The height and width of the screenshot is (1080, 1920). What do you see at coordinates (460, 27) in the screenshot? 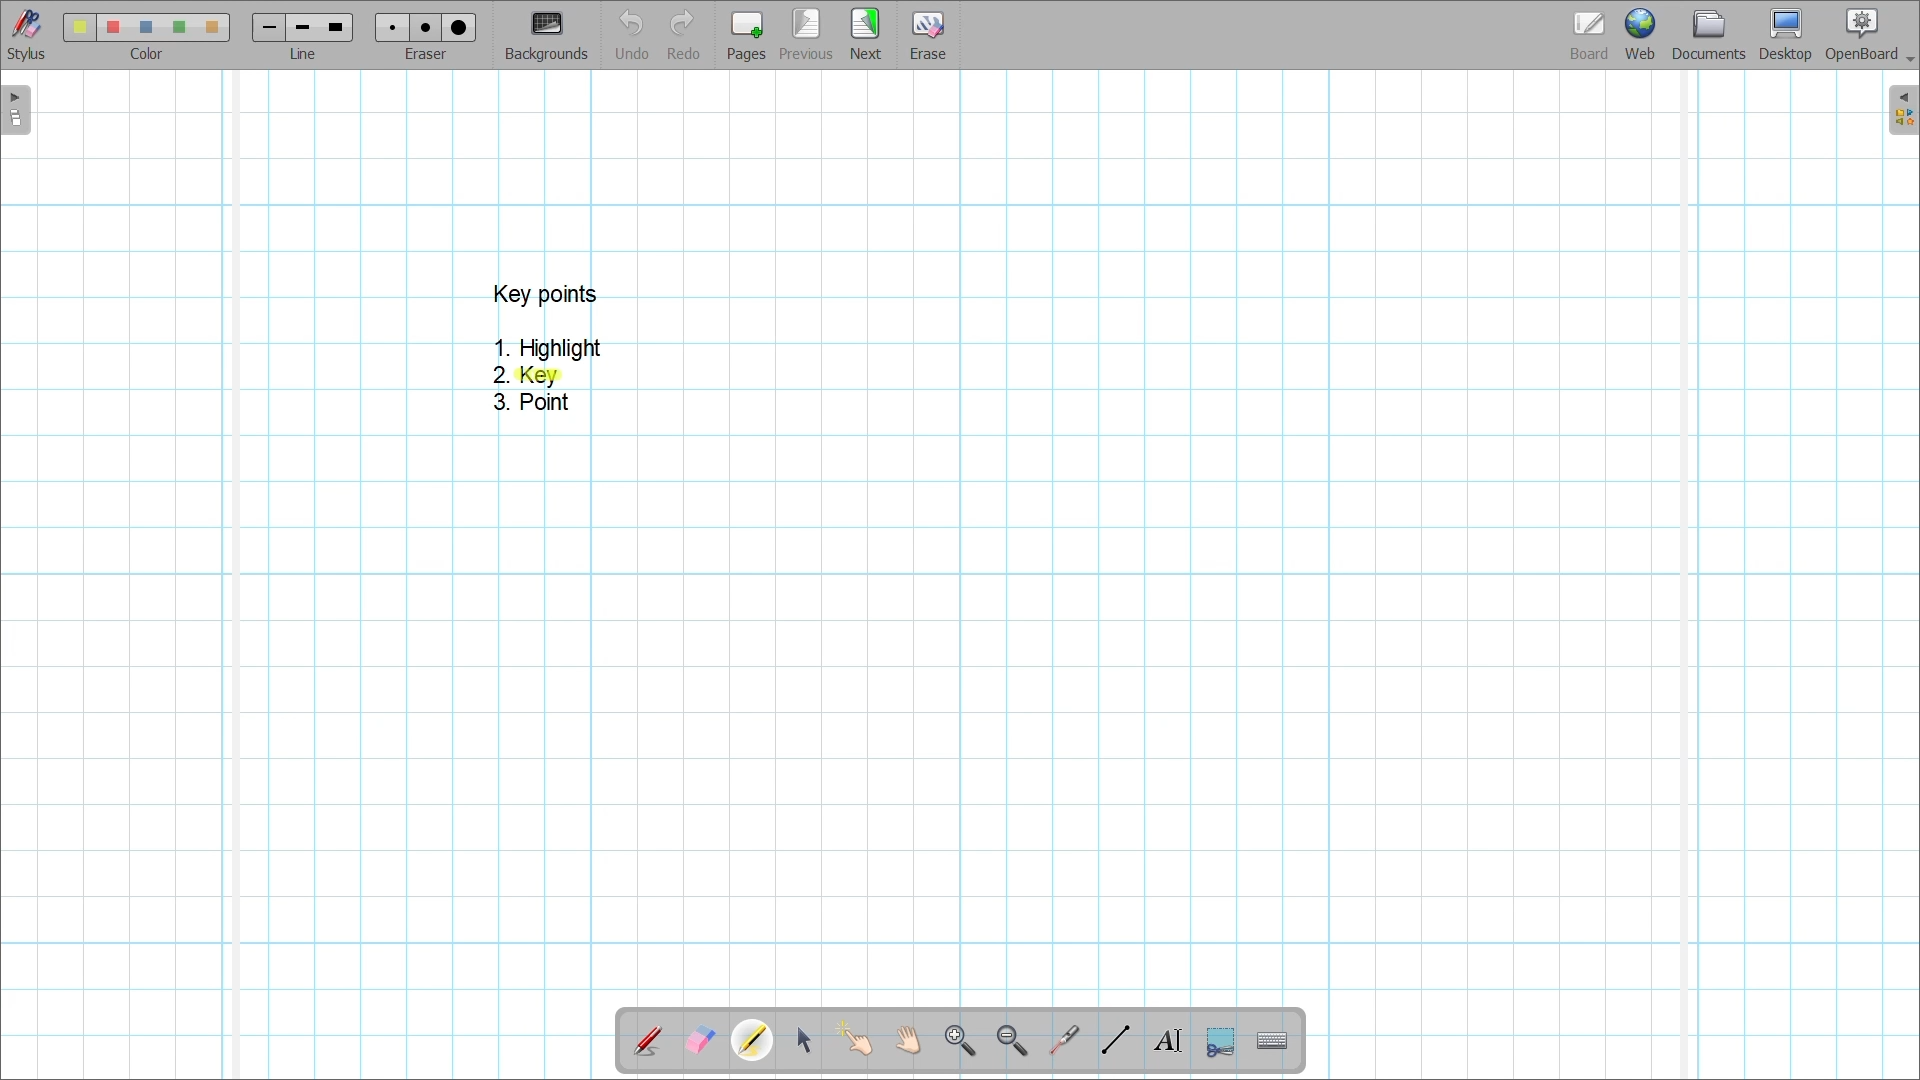
I see `eraser 3` at bounding box center [460, 27].